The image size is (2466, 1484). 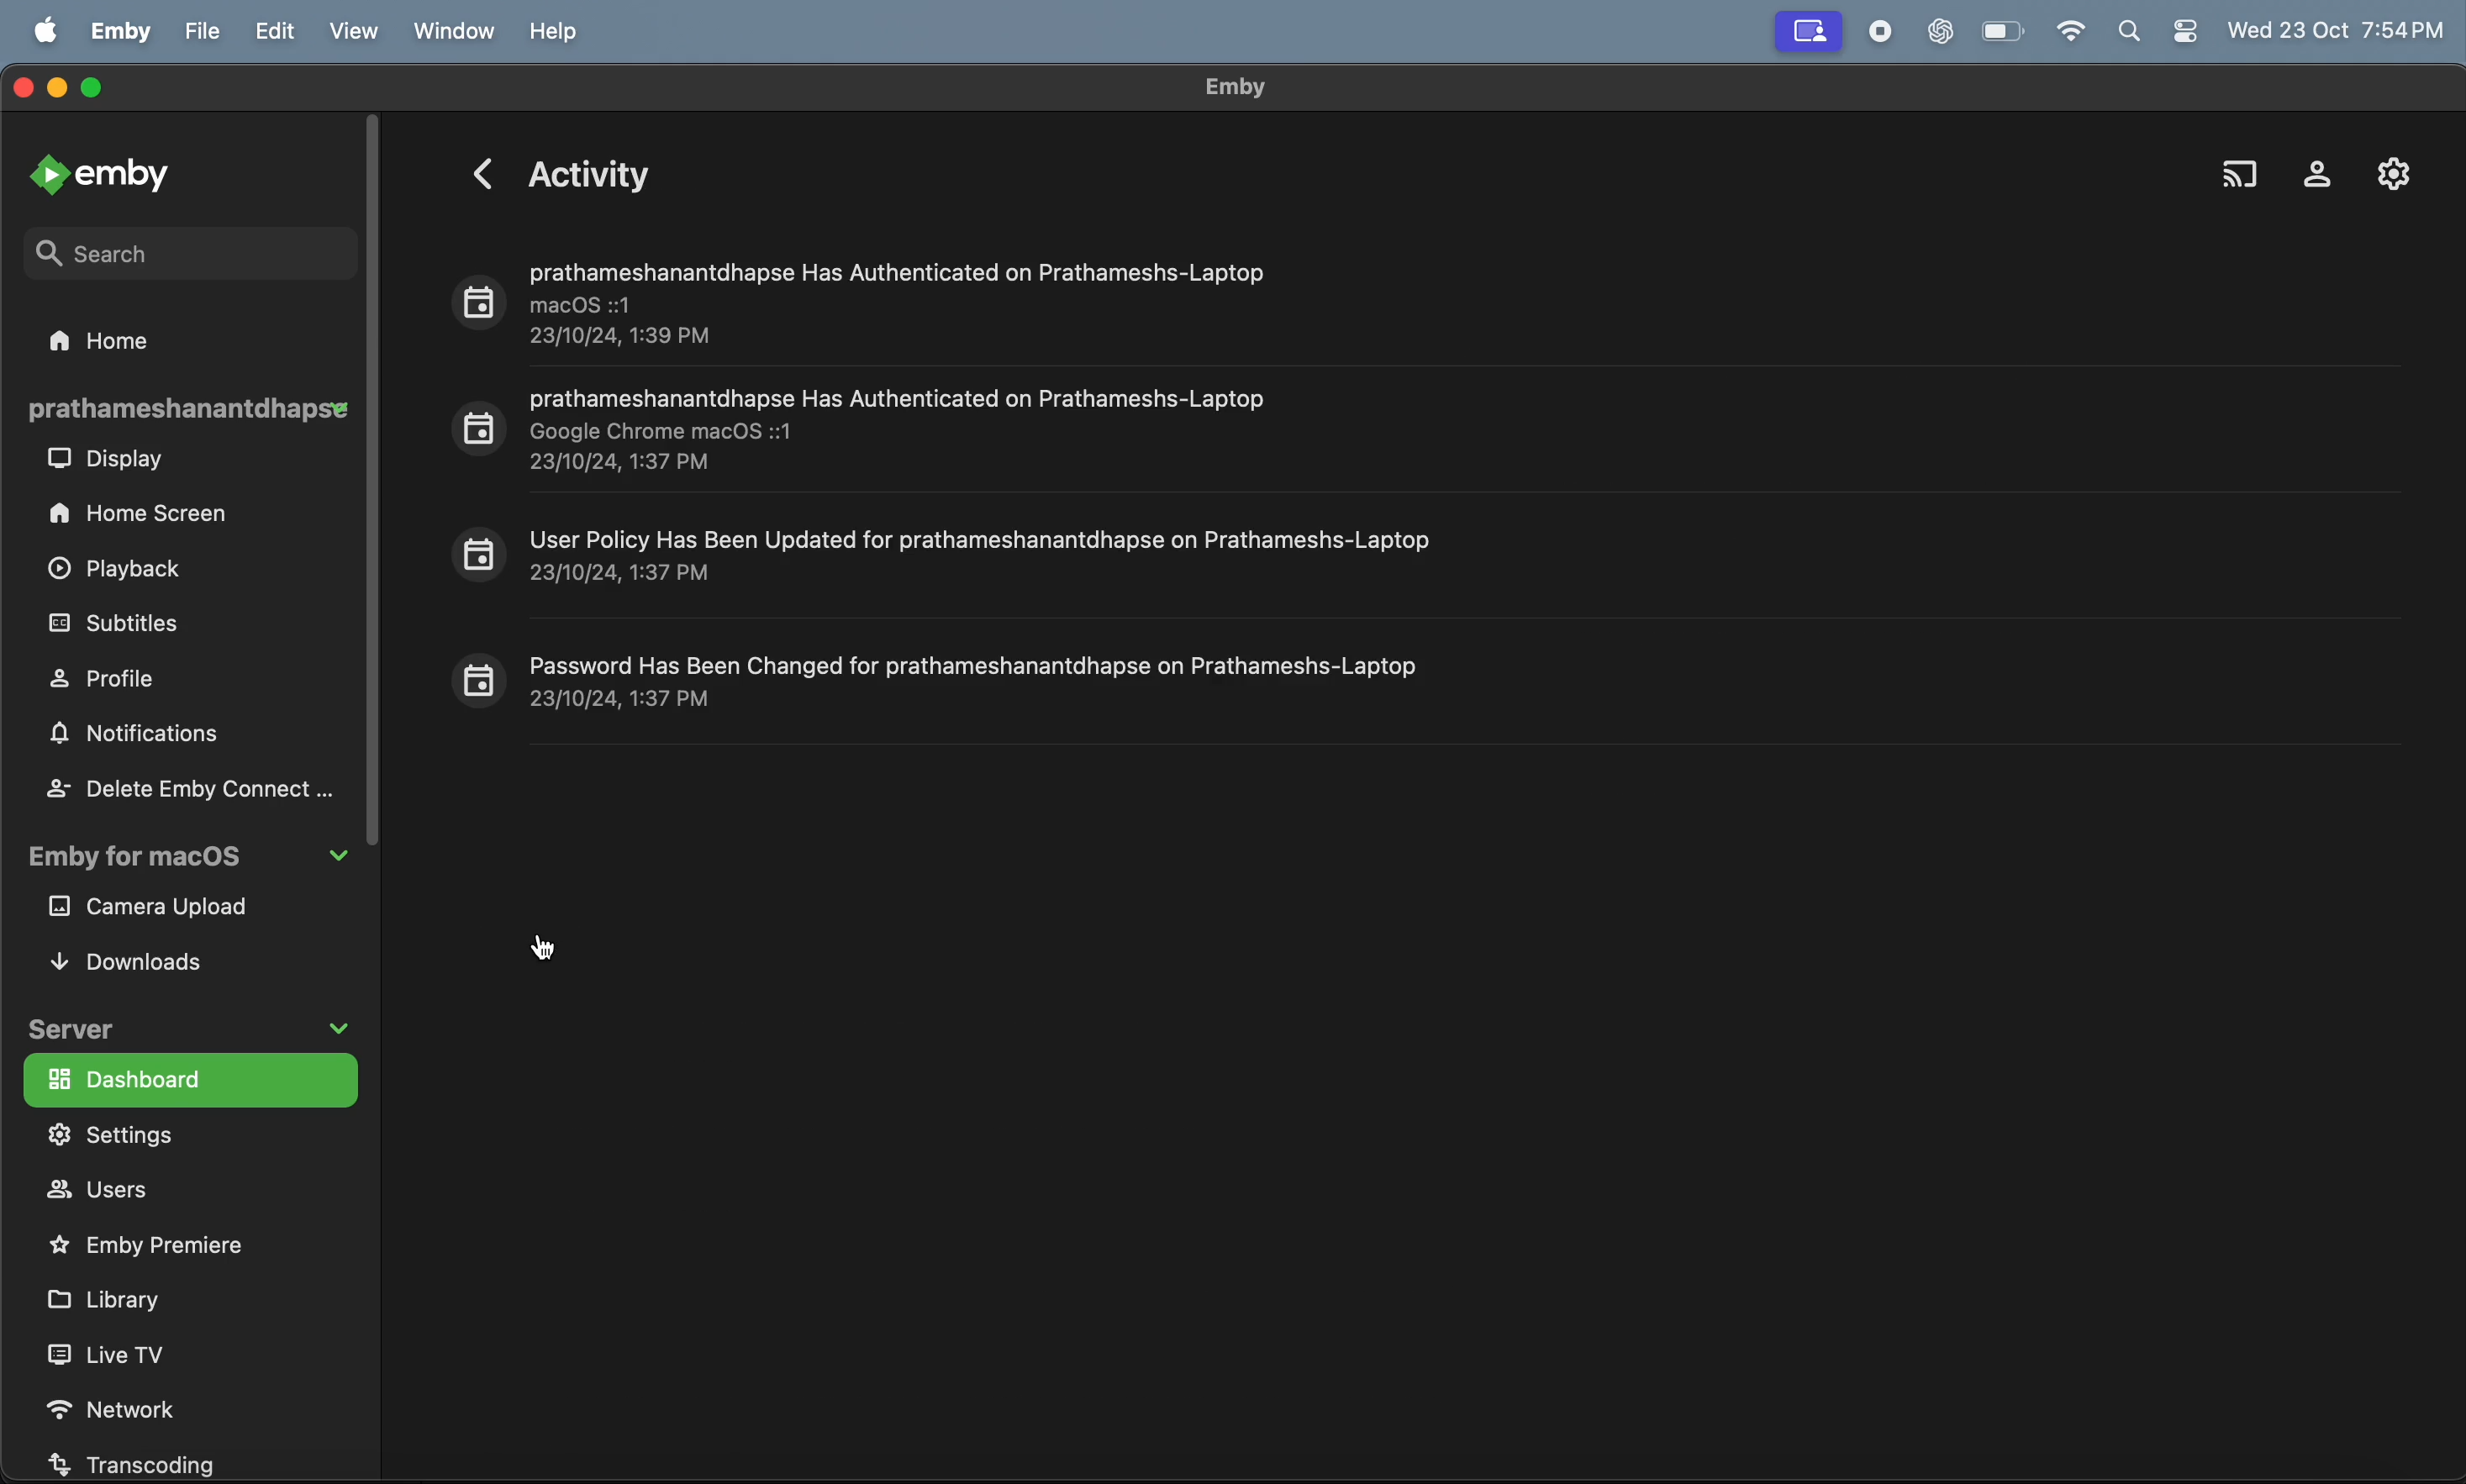 I want to click on prathameshanantdhapse, so click(x=186, y=409).